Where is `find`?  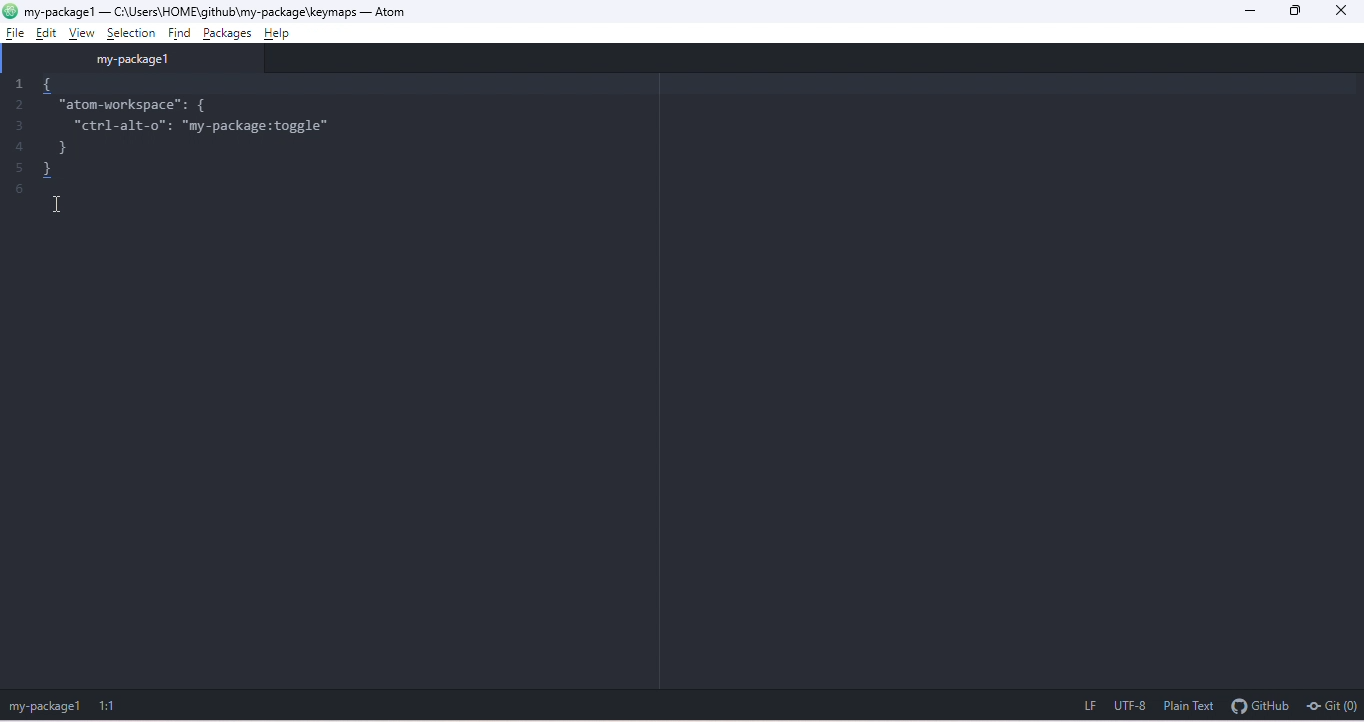
find is located at coordinates (180, 31).